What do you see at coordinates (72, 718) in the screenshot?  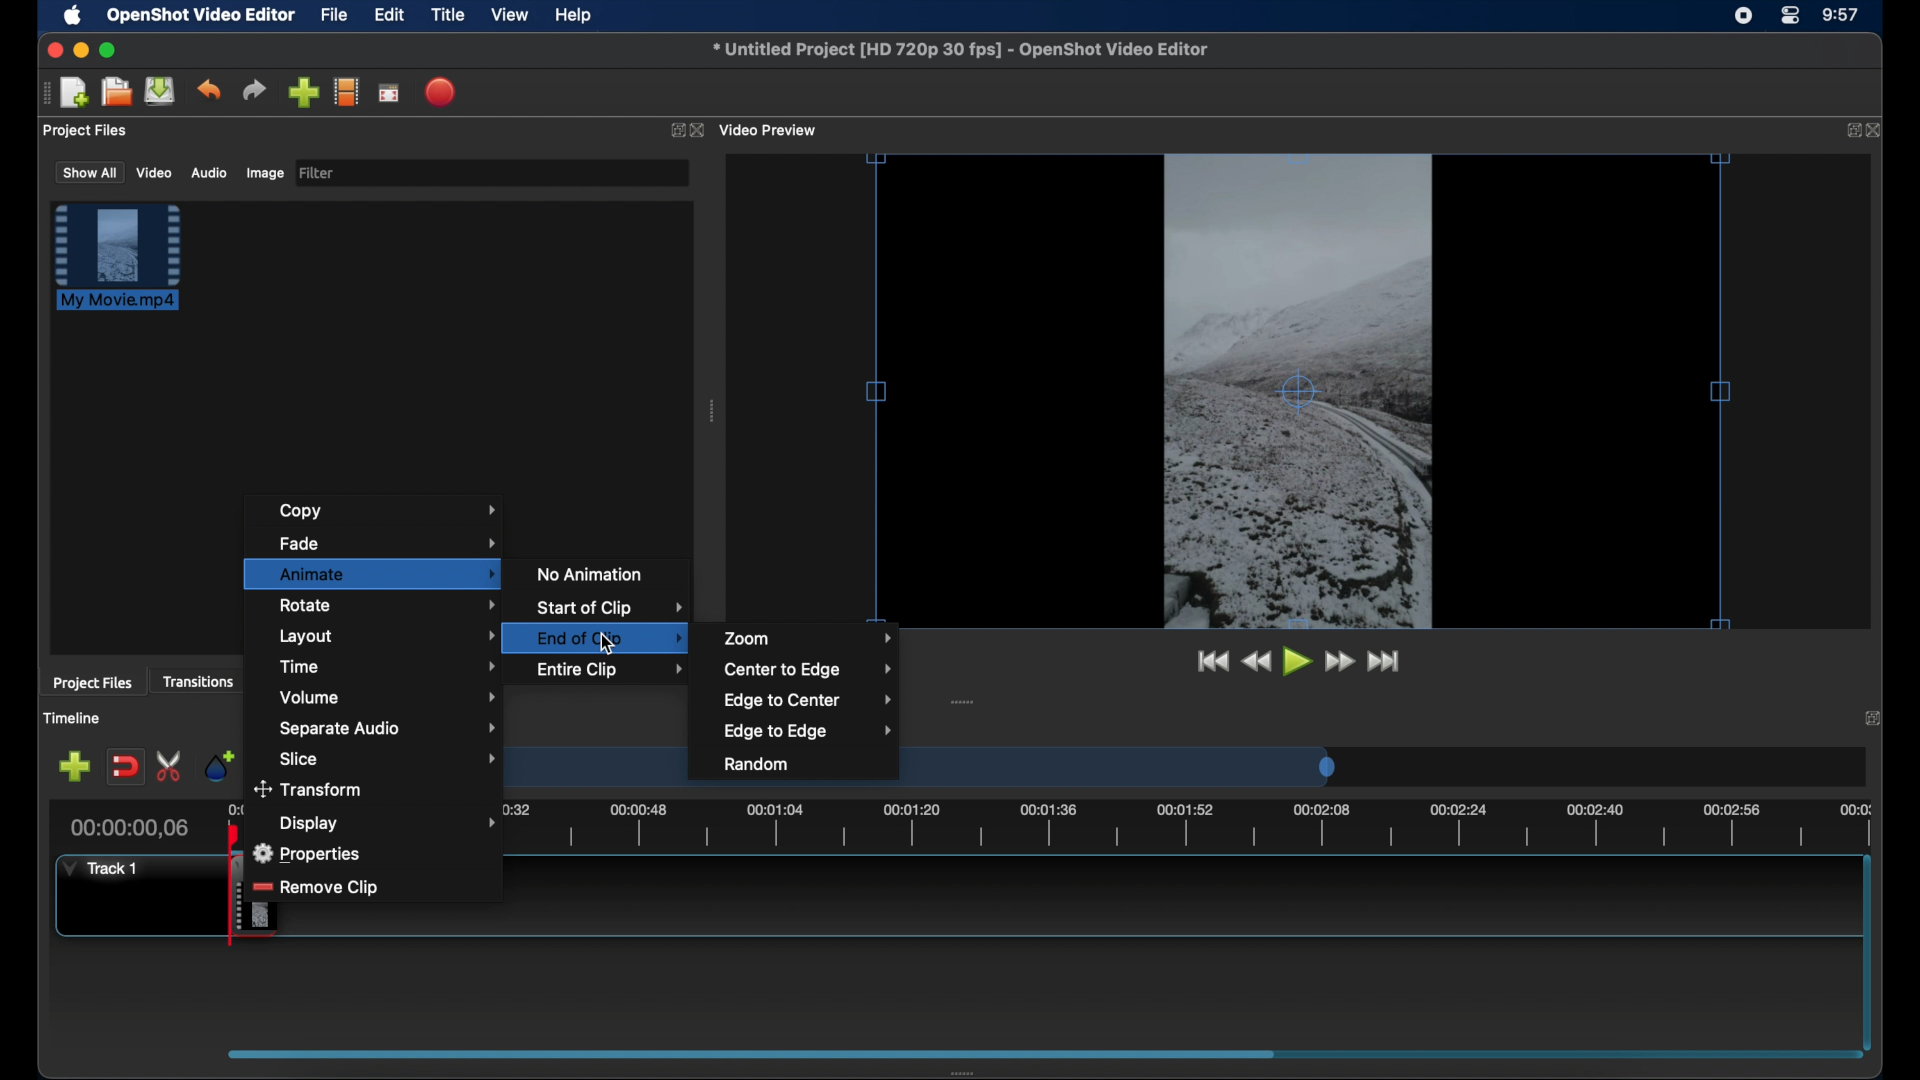 I see `timeline` at bounding box center [72, 718].